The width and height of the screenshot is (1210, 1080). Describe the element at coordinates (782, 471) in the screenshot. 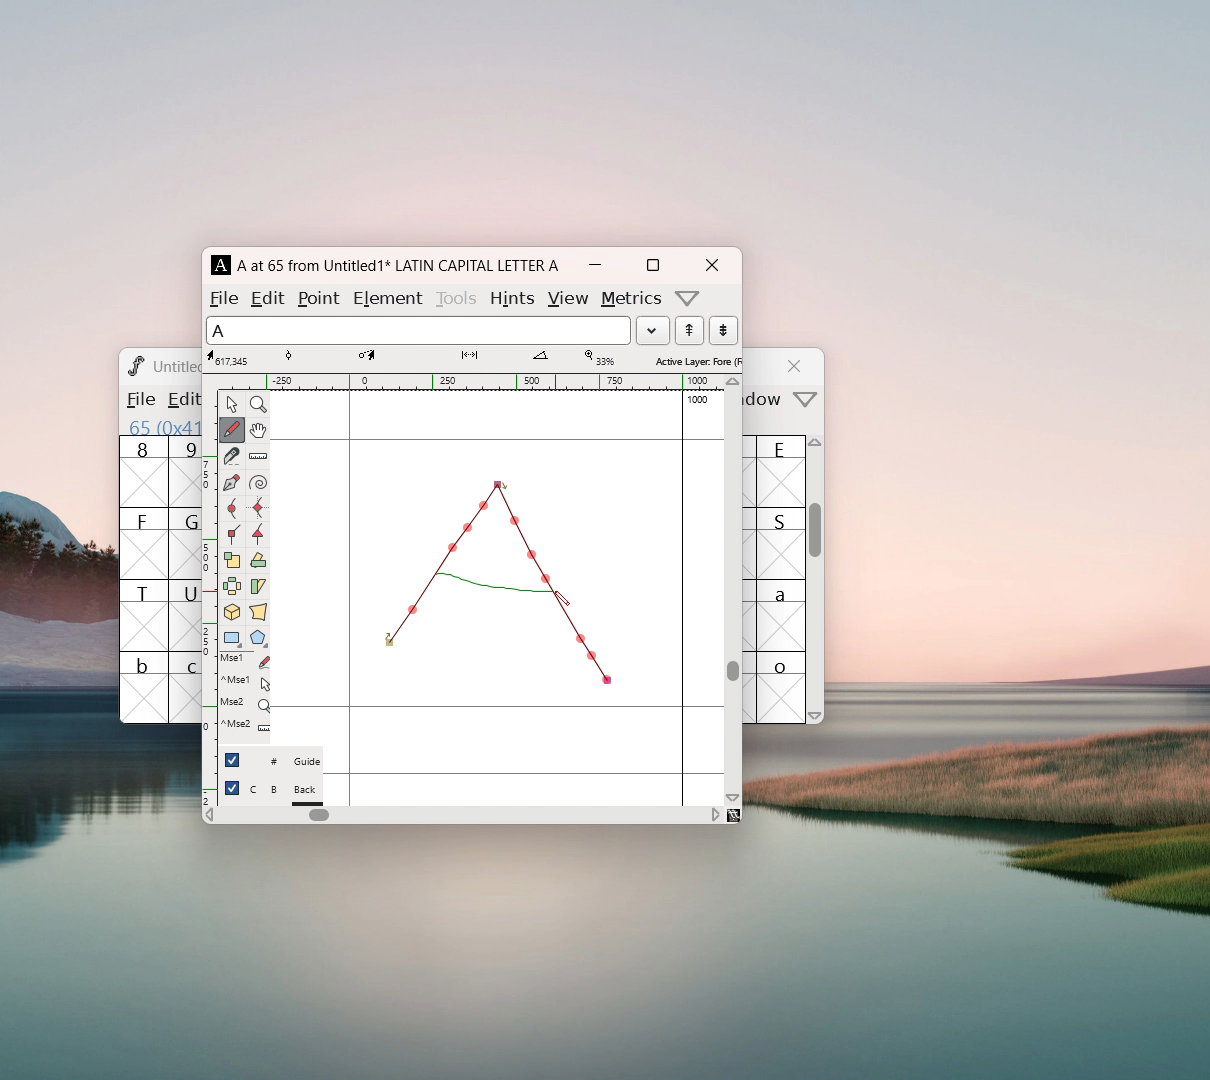

I see `E` at that location.